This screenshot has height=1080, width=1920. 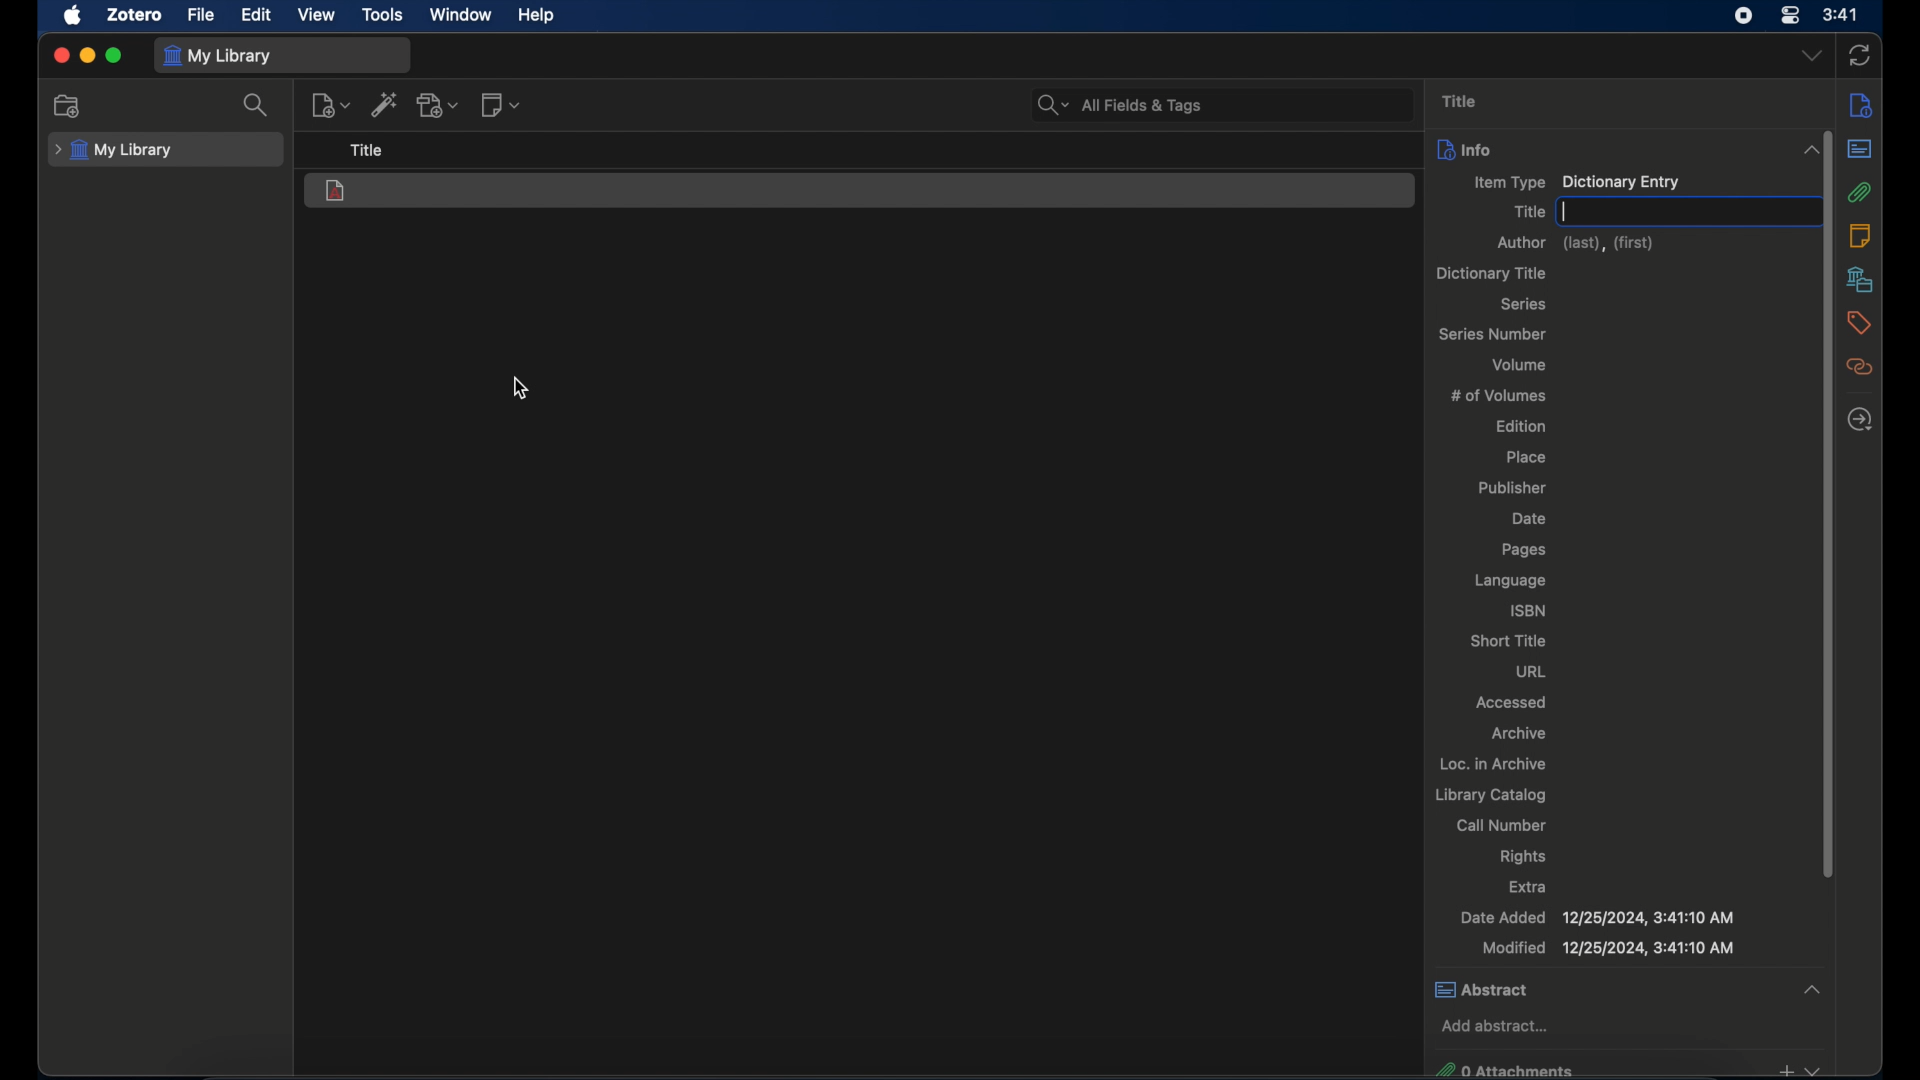 What do you see at coordinates (1121, 105) in the screenshot?
I see `all fields & tags` at bounding box center [1121, 105].